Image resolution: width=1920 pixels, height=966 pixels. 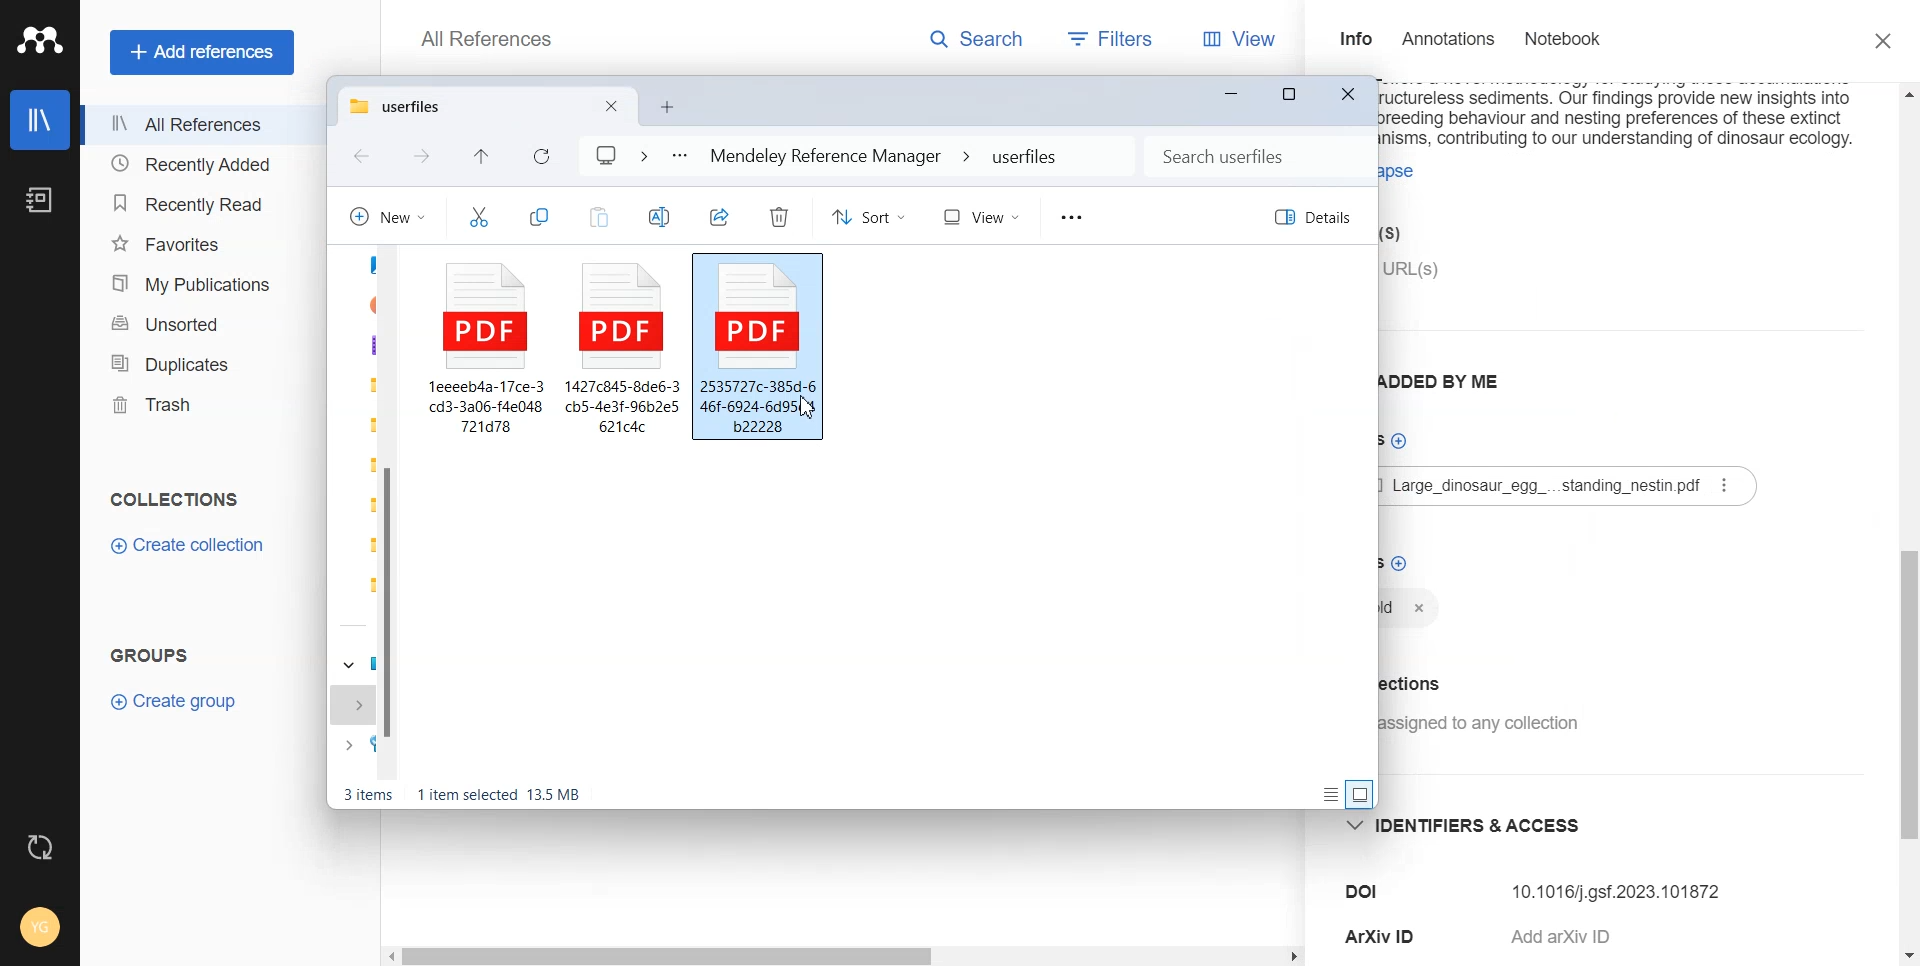 I want to click on Search bar, so click(x=1255, y=155).